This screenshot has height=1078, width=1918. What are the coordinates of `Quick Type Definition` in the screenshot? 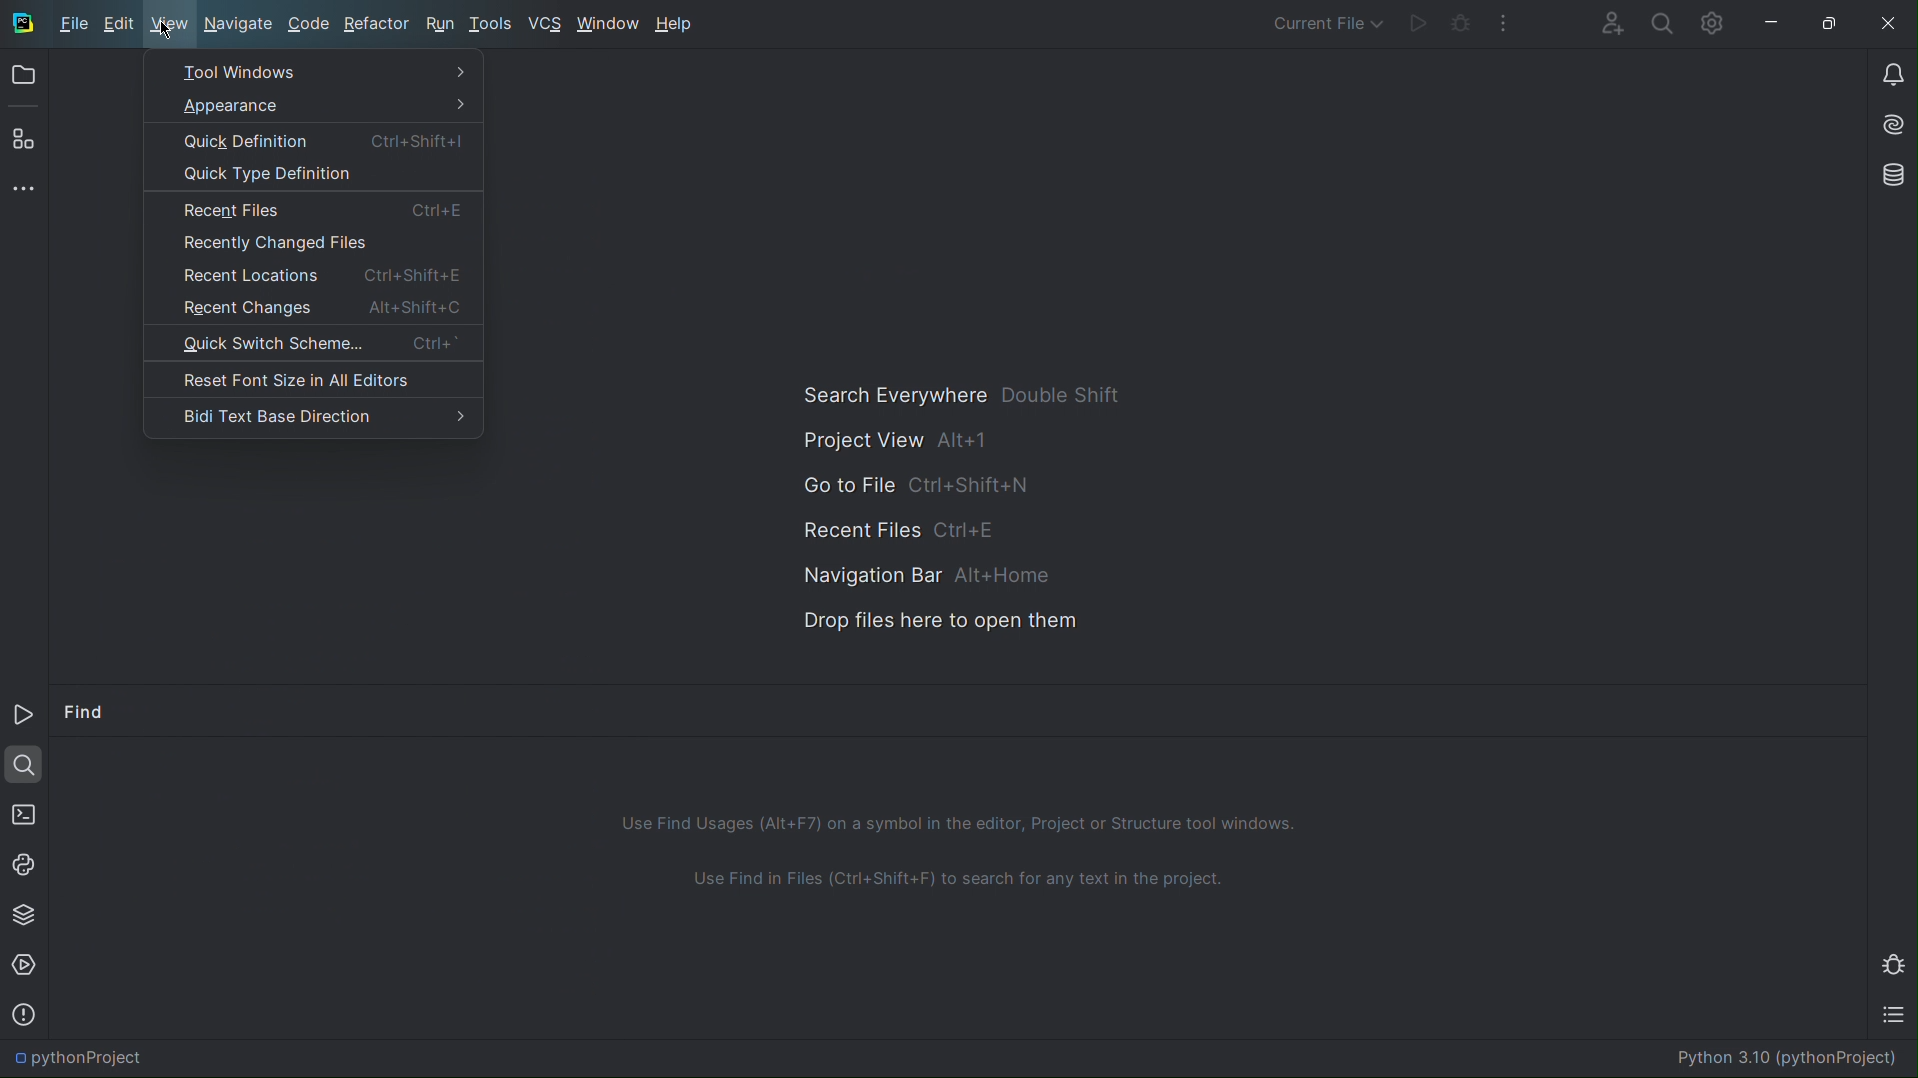 It's located at (311, 177).